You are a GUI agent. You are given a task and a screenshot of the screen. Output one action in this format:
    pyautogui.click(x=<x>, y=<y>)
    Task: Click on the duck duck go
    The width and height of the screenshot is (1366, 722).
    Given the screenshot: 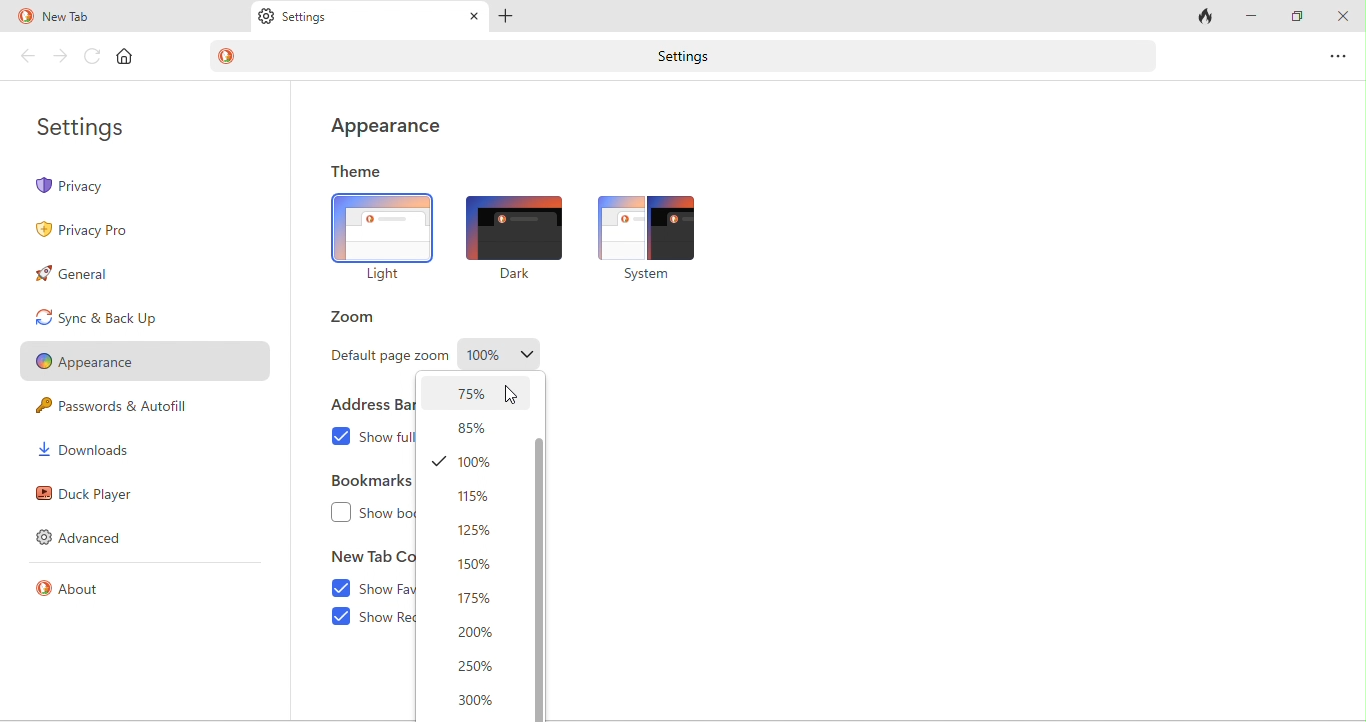 What is the action you would take?
    pyautogui.click(x=24, y=17)
    